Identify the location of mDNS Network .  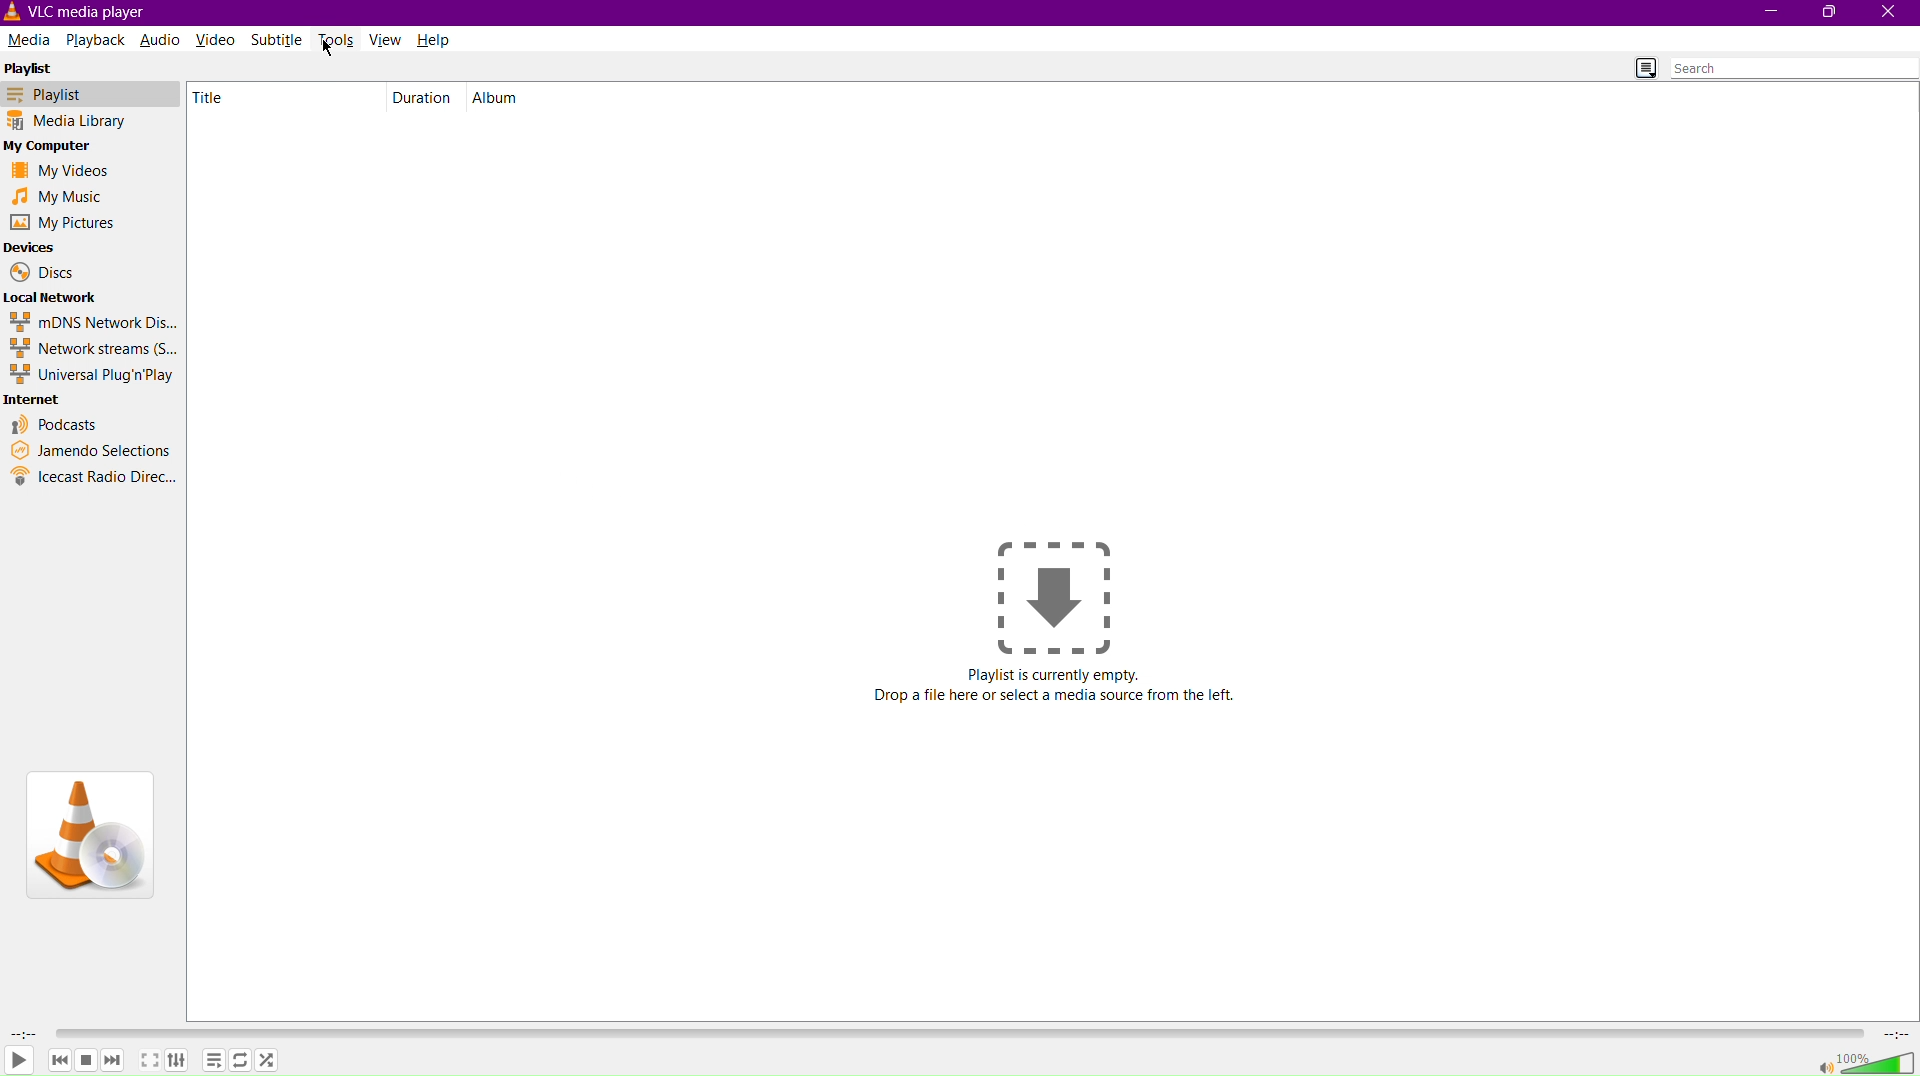
(95, 323).